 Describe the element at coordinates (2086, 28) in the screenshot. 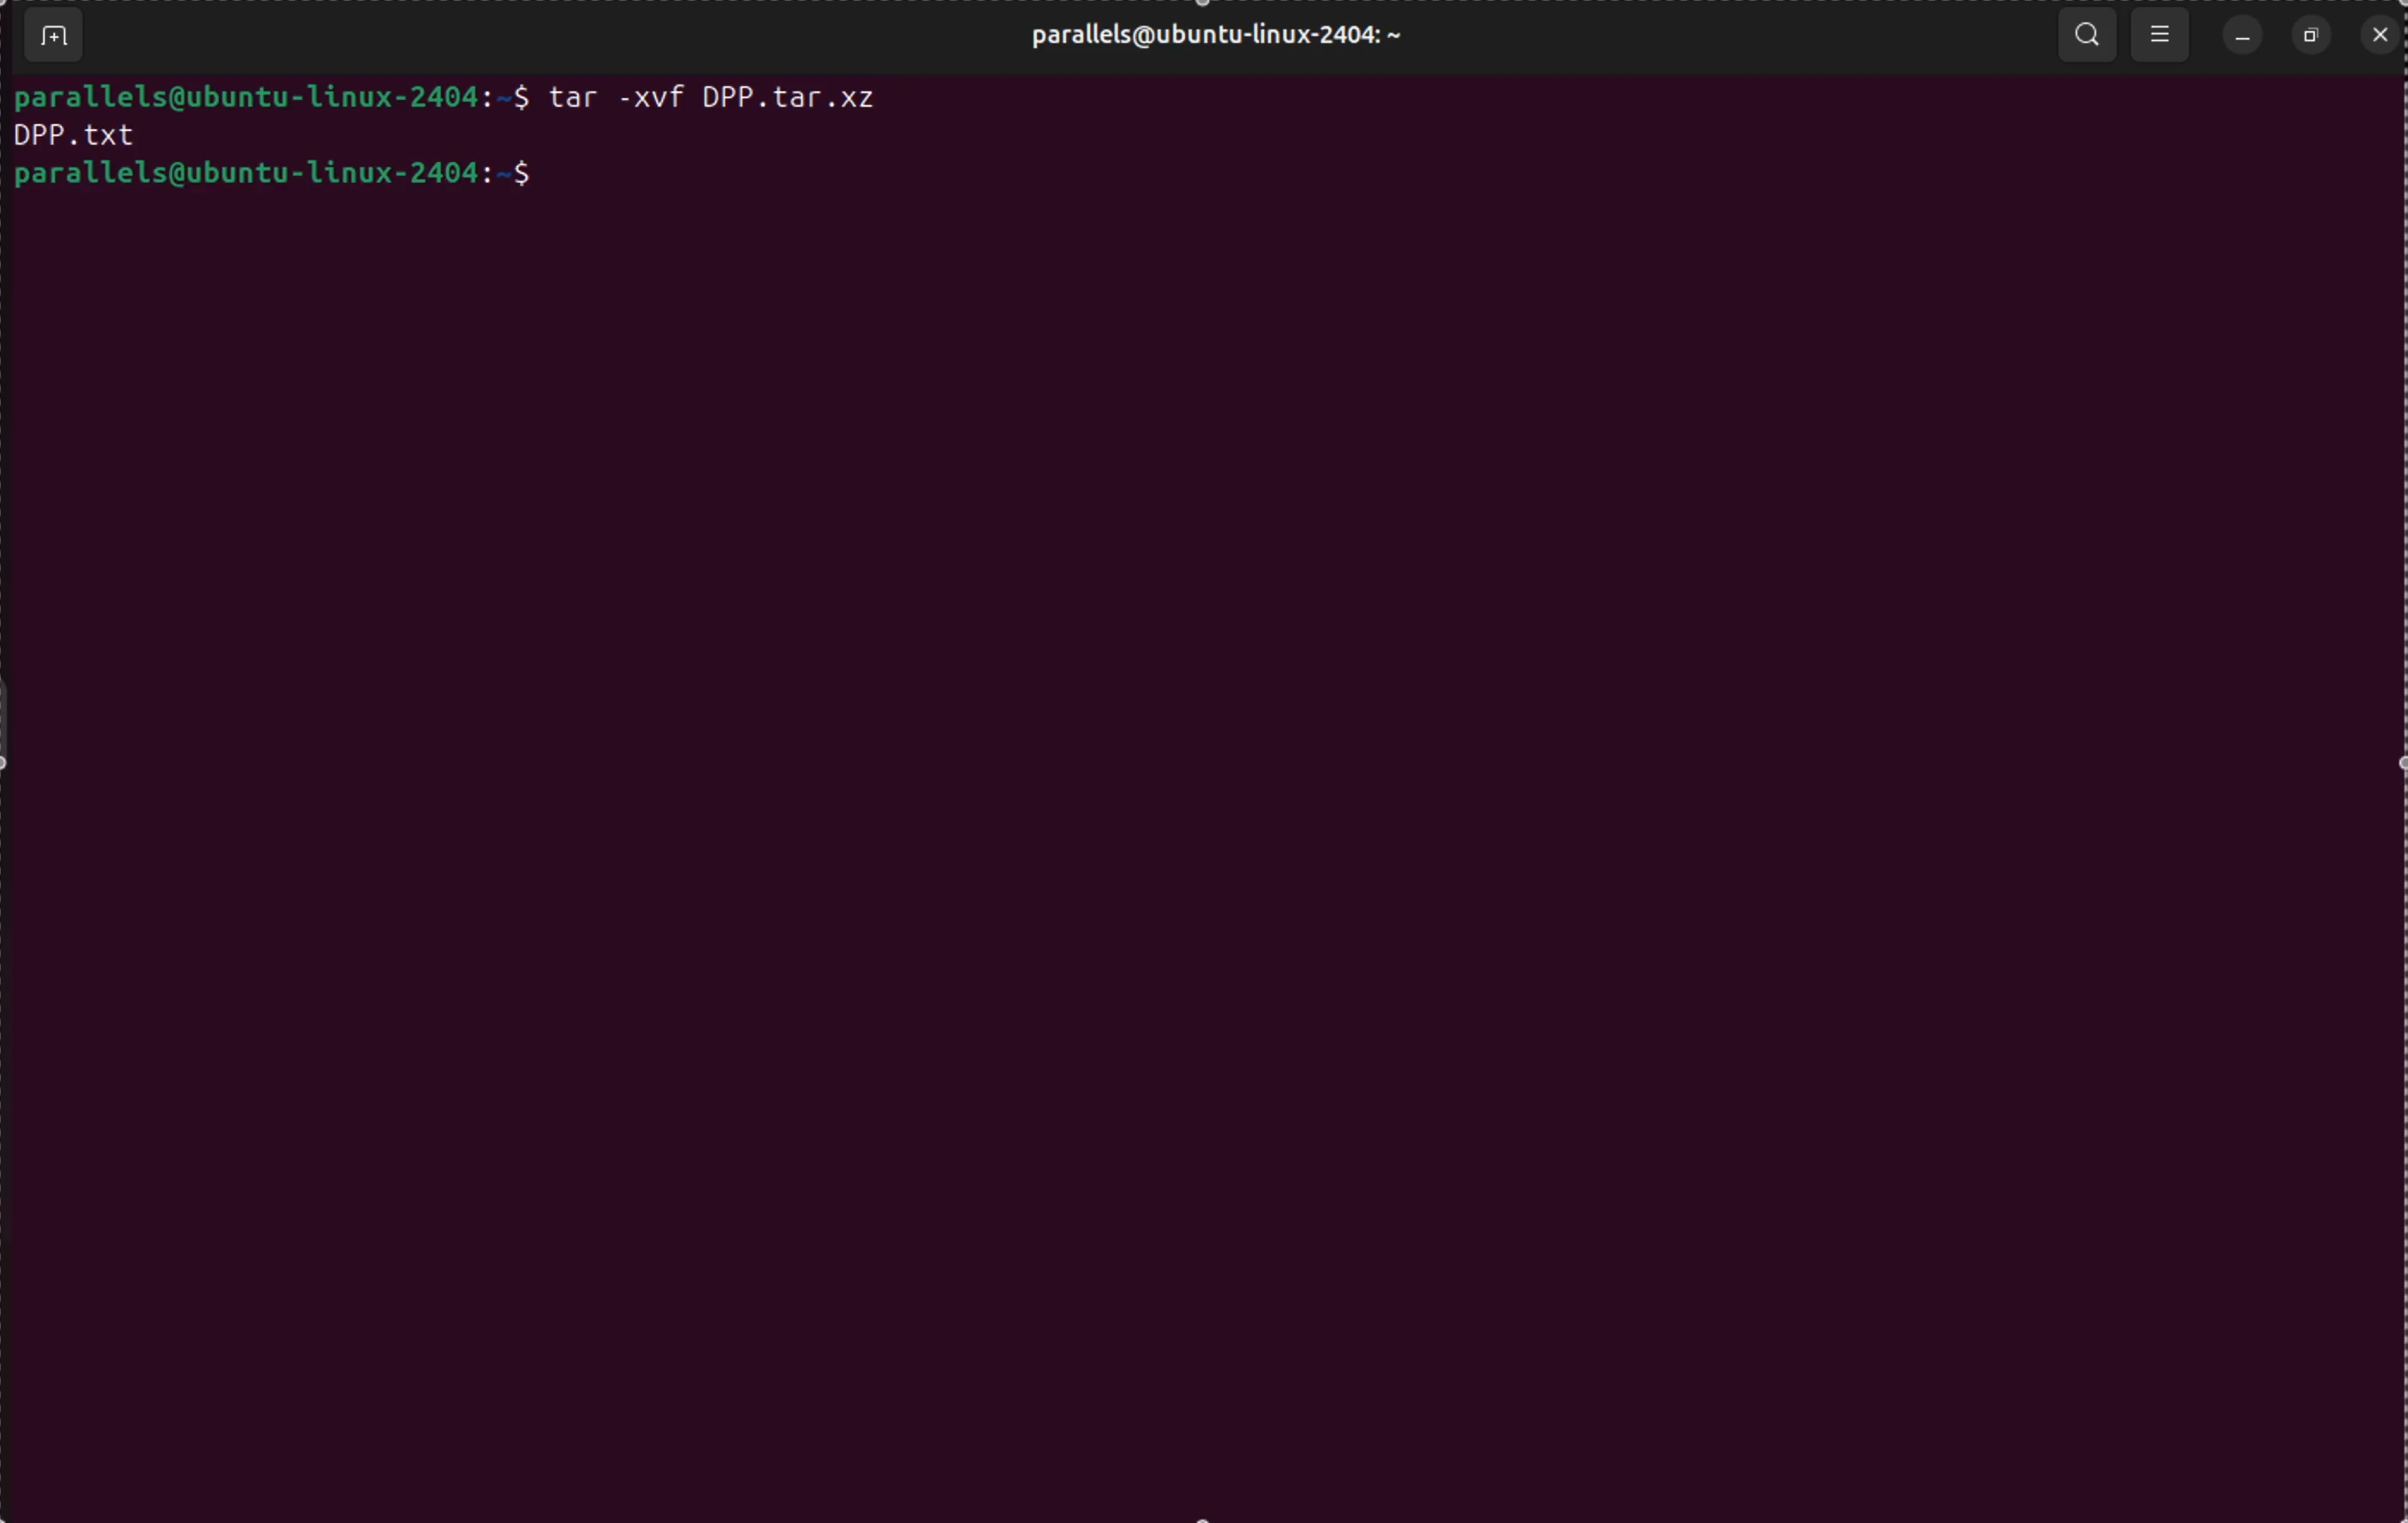

I see `search` at that location.